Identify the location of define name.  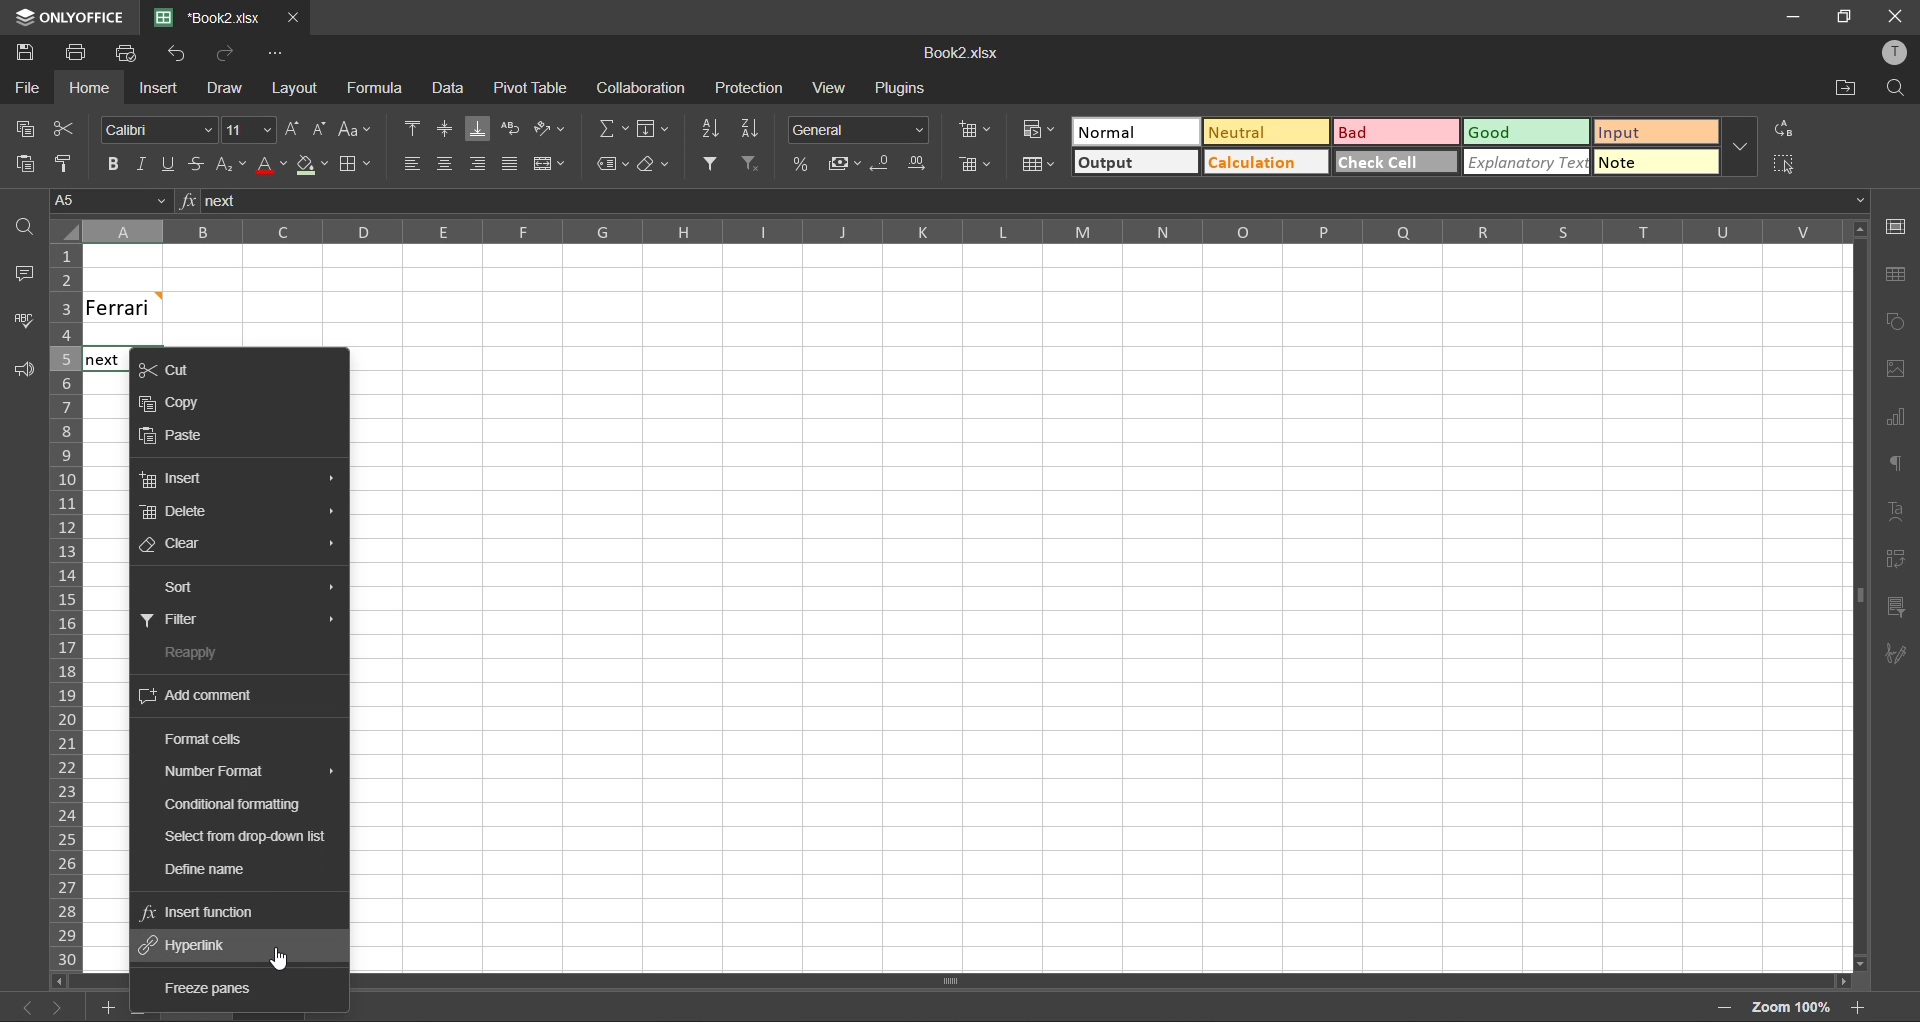
(209, 872).